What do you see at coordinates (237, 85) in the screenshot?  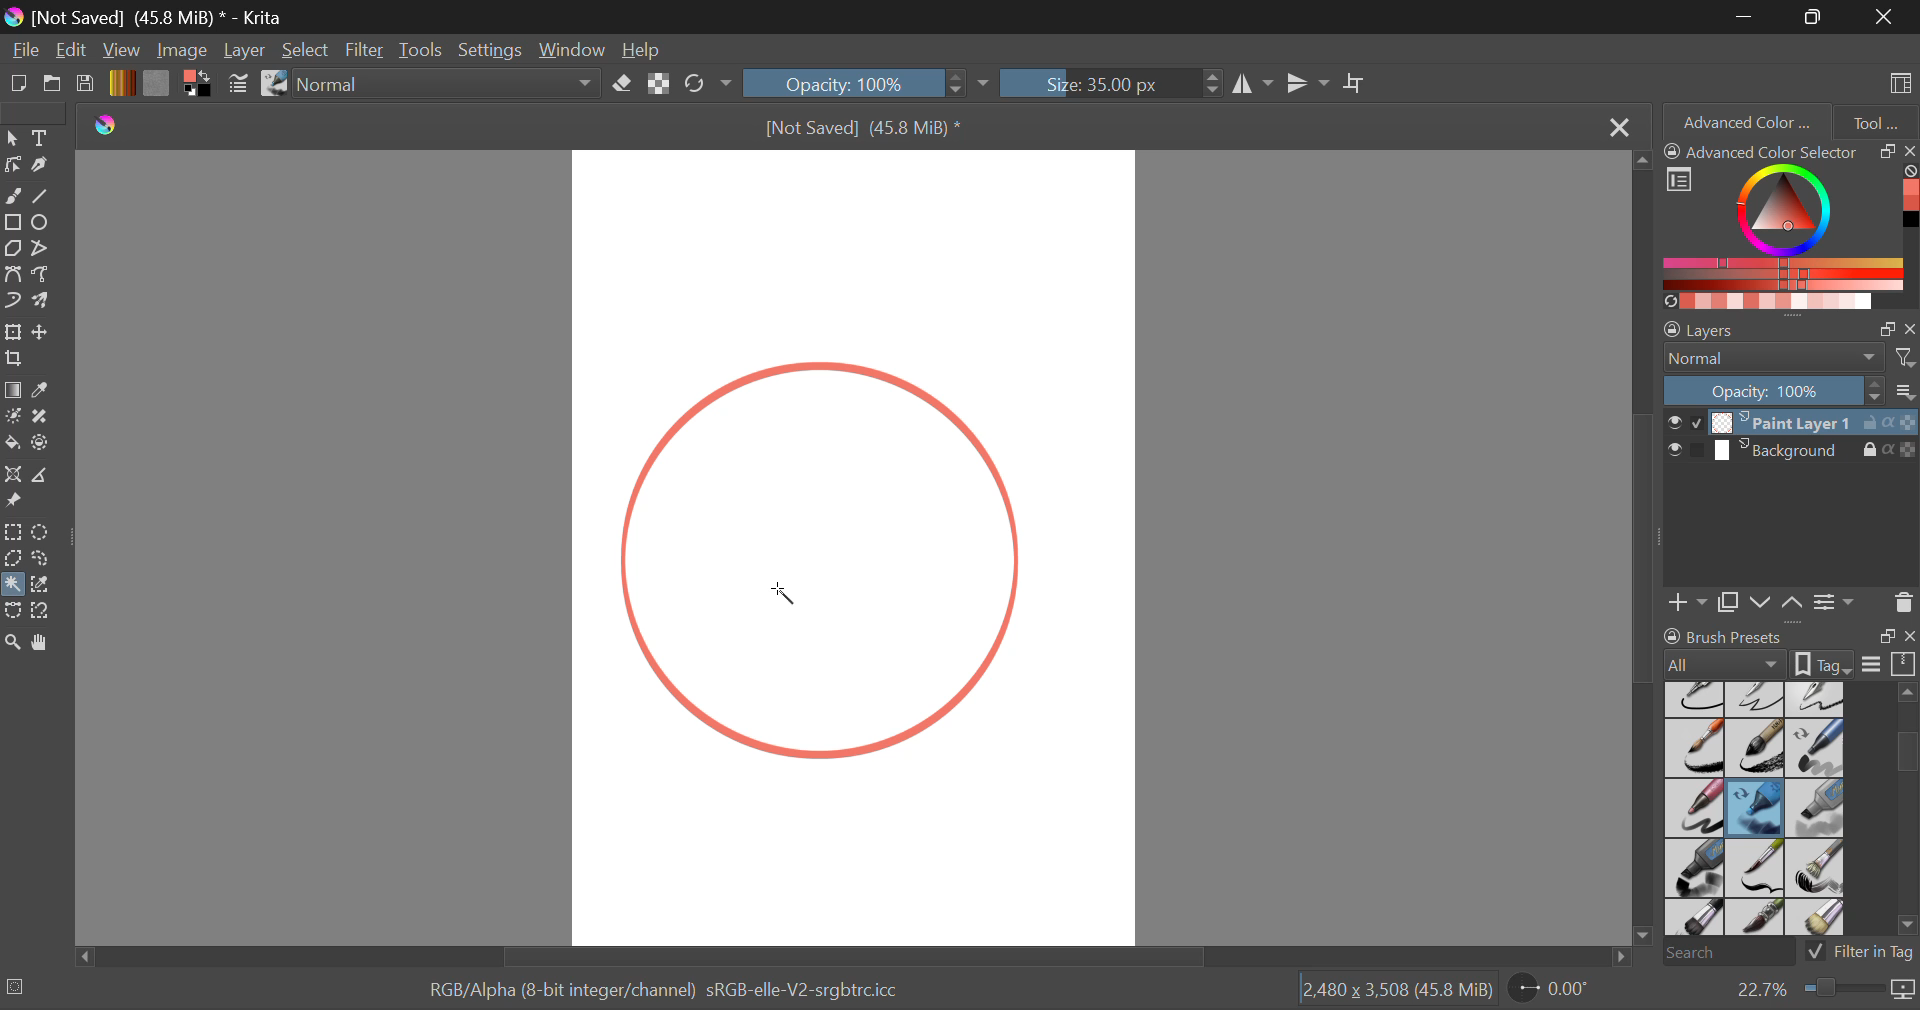 I see `Brush Settings` at bounding box center [237, 85].